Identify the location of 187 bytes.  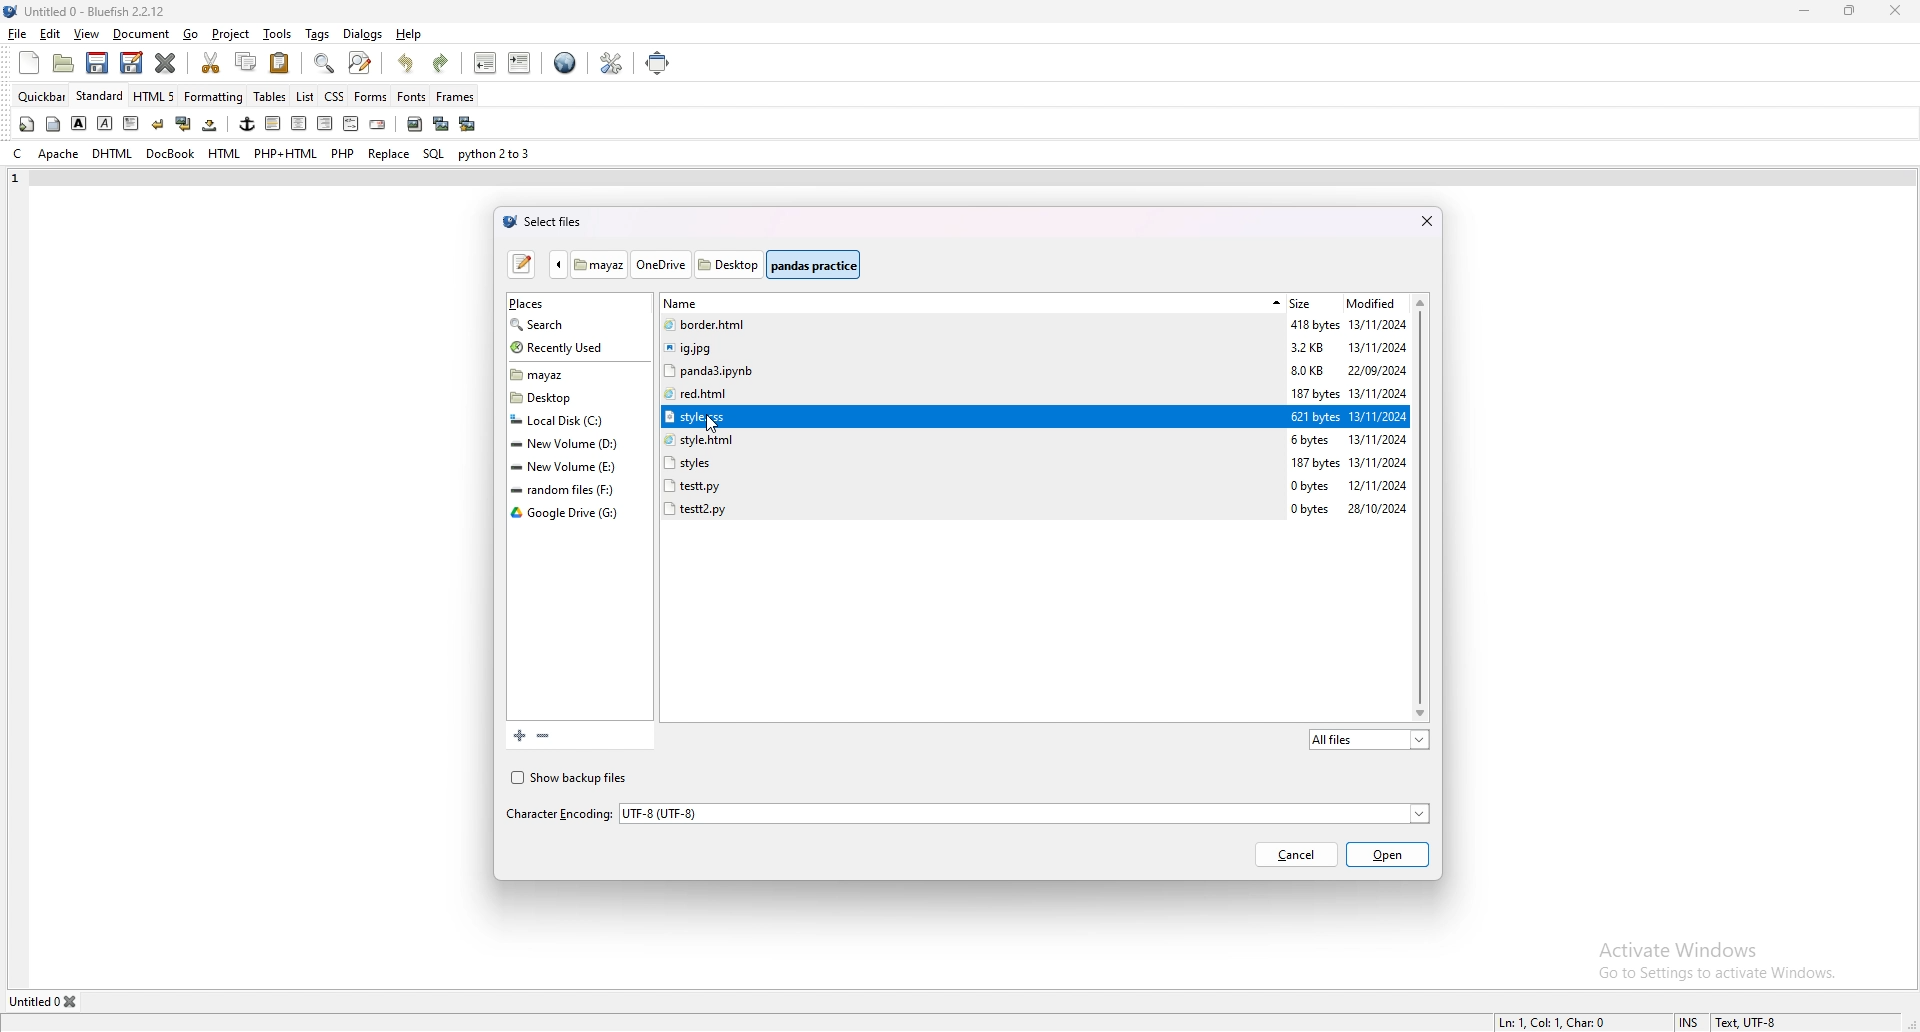
(1316, 464).